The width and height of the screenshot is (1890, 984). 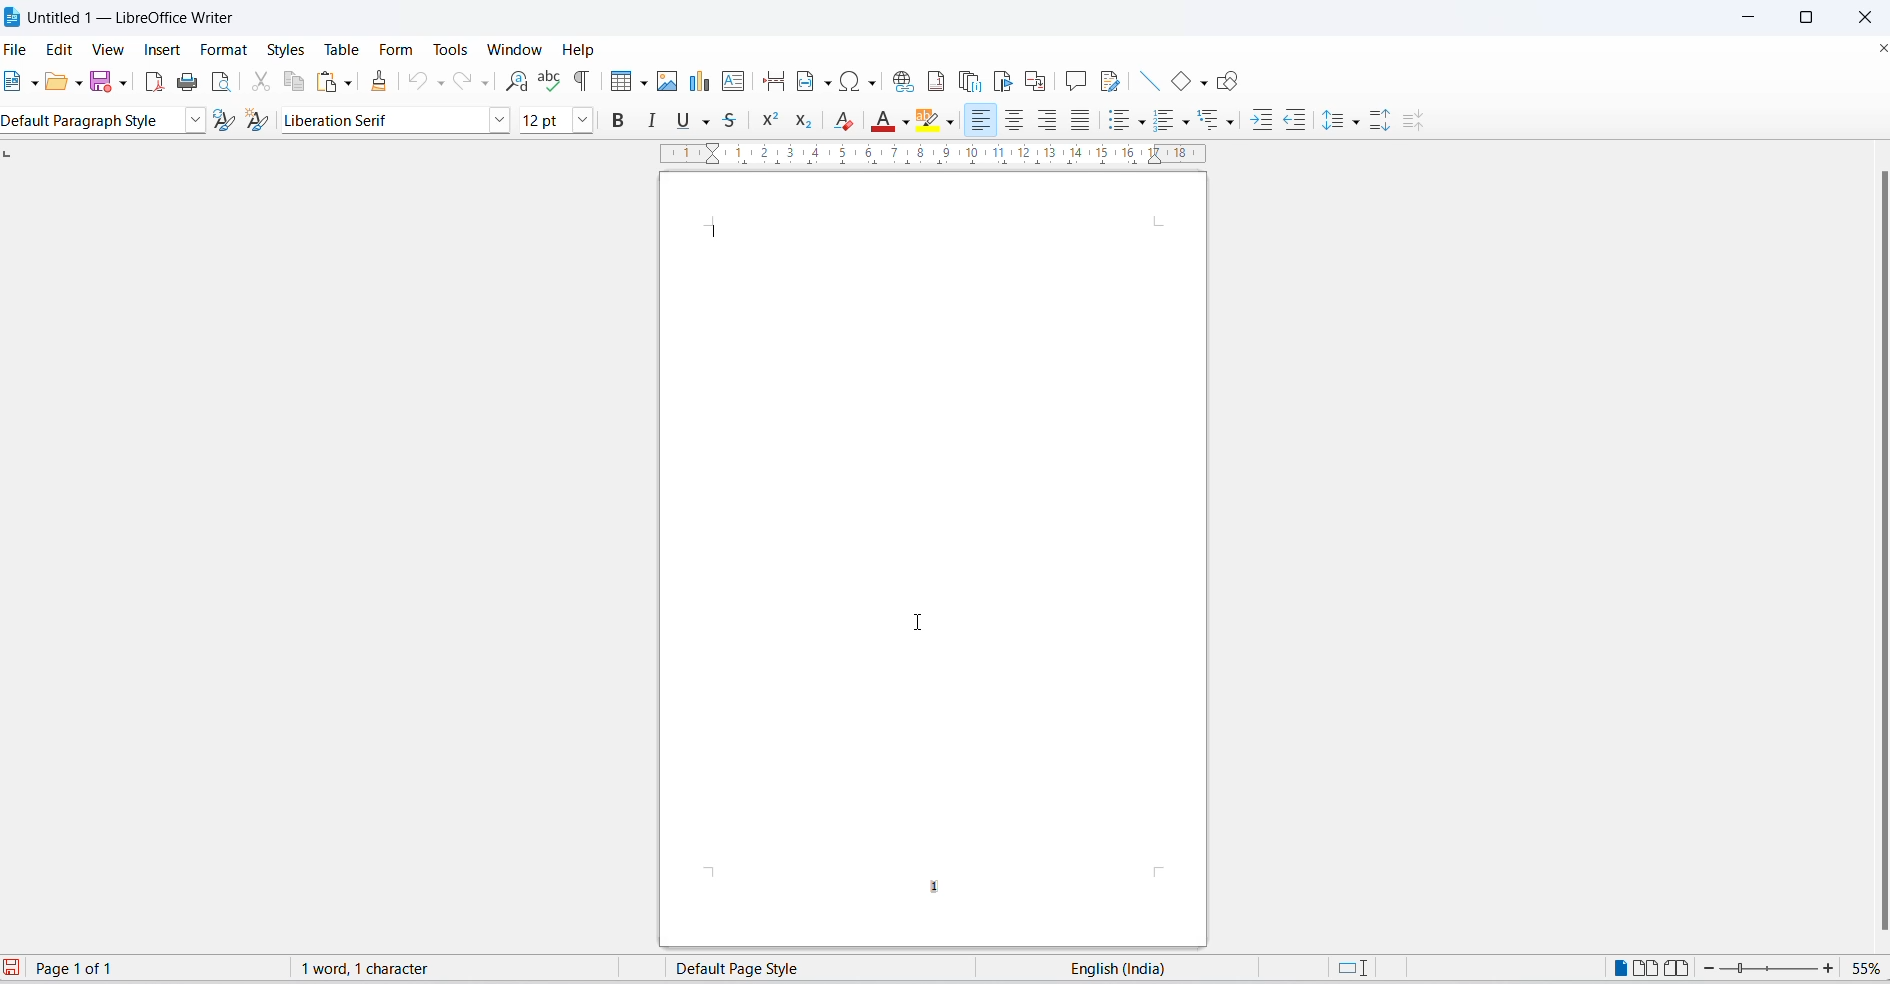 What do you see at coordinates (79, 84) in the screenshot?
I see `open options` at bounding box center [79, 84].